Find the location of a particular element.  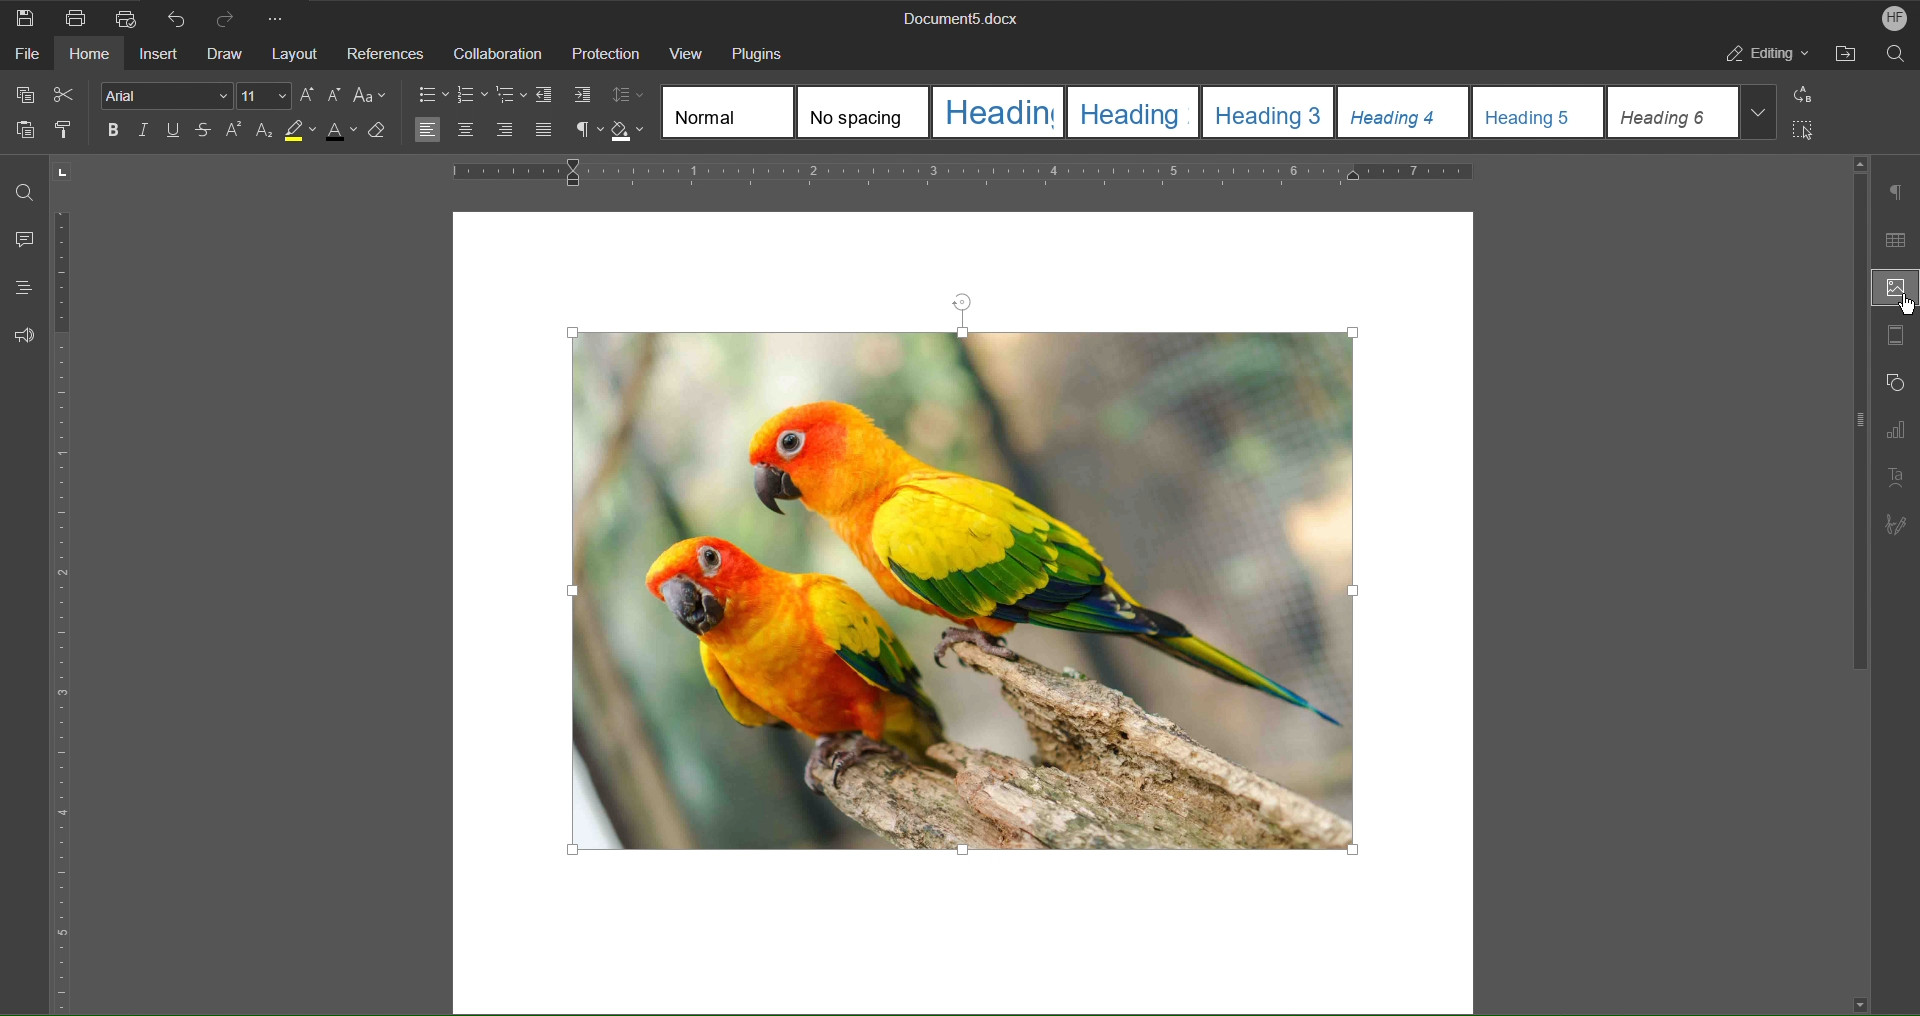

Account is located at coordinates (1888, 18).